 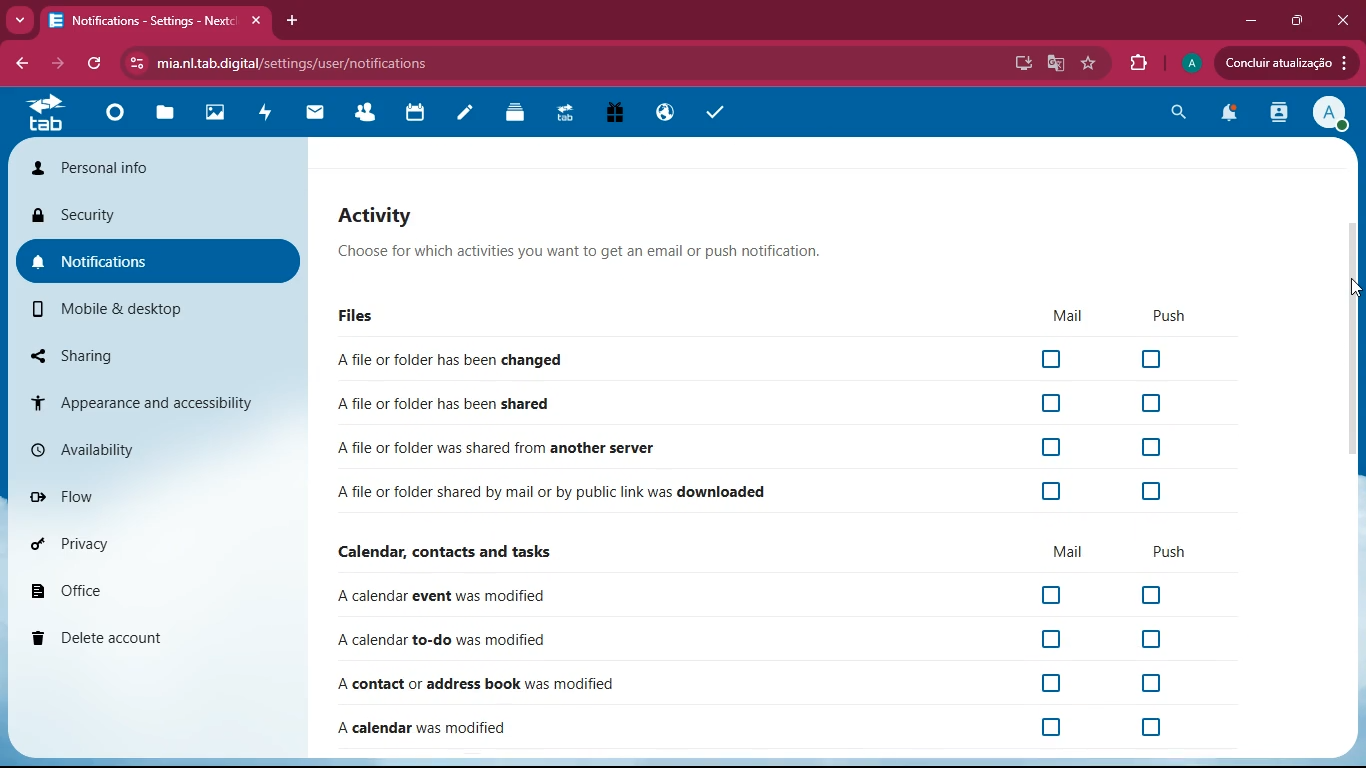 What do you see at coordinates (1050, 360) in the screenshot?
I see `checkbox` at bounding box center [1050, 360].